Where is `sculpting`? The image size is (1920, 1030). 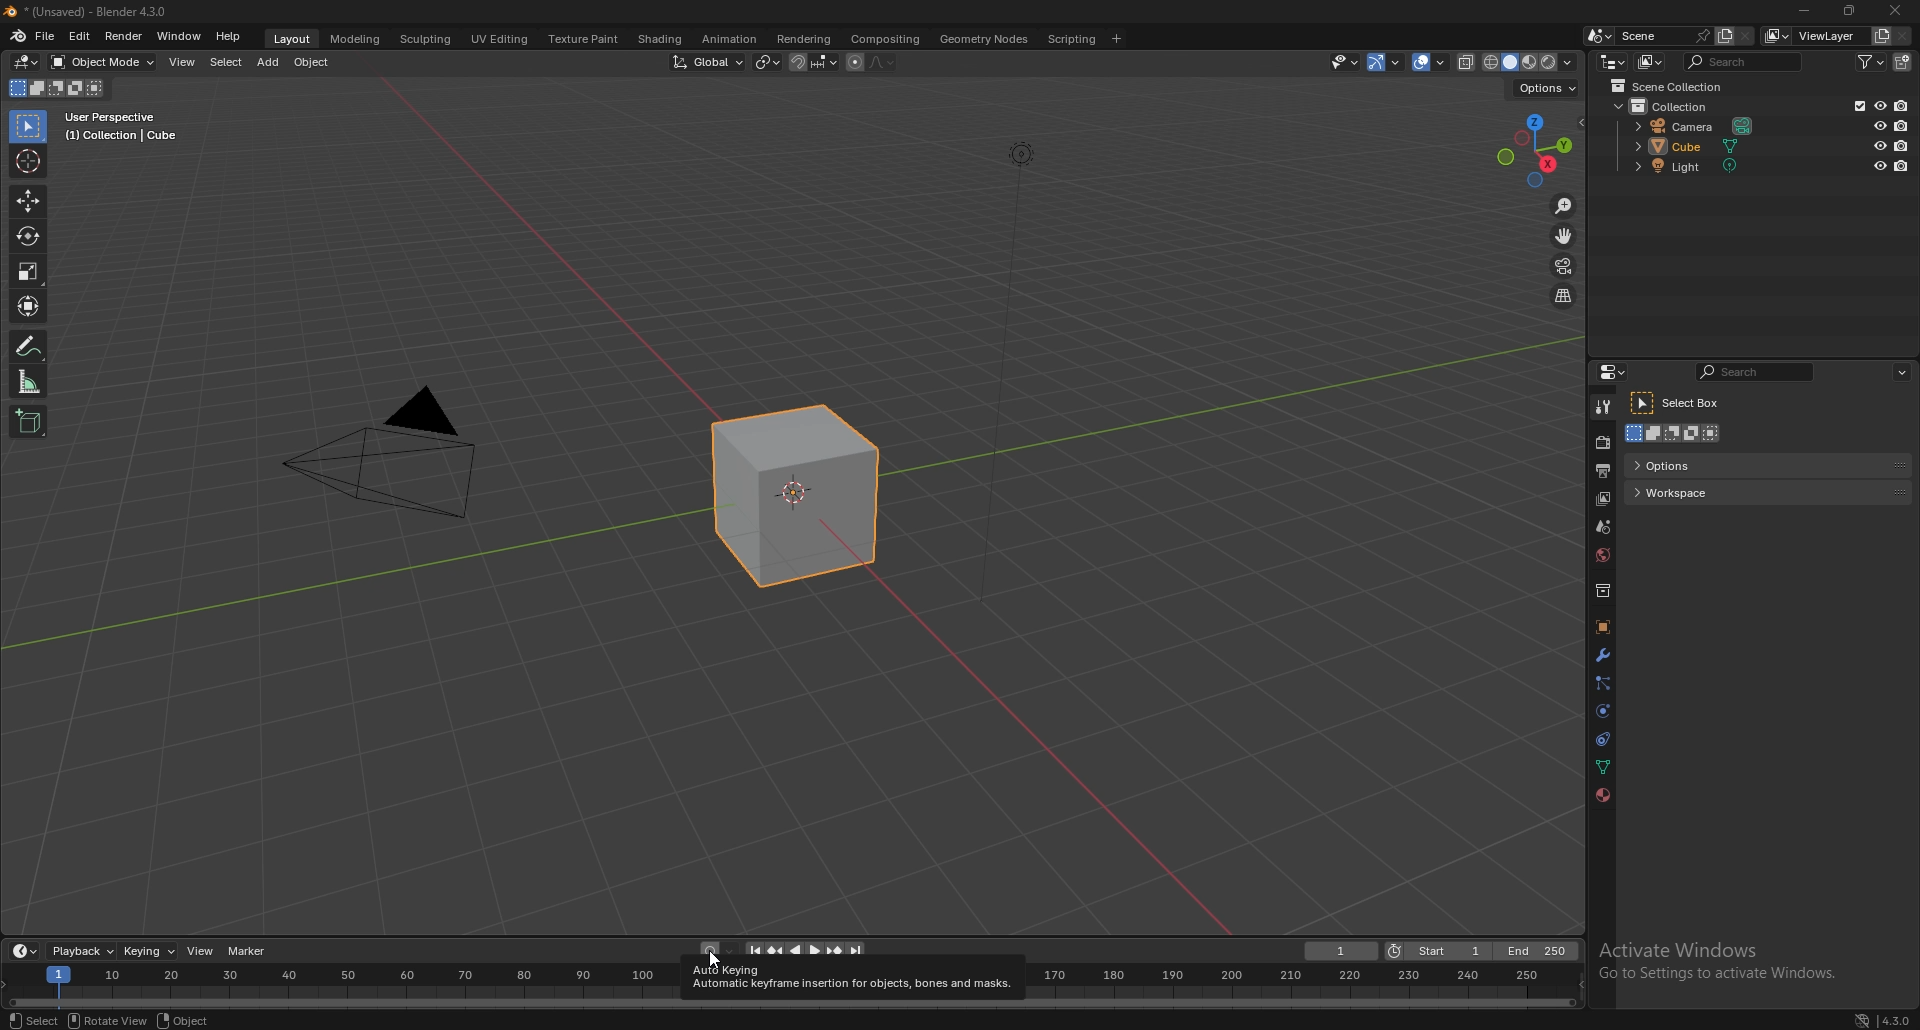 sculpting is located at coordinates (428, 39).